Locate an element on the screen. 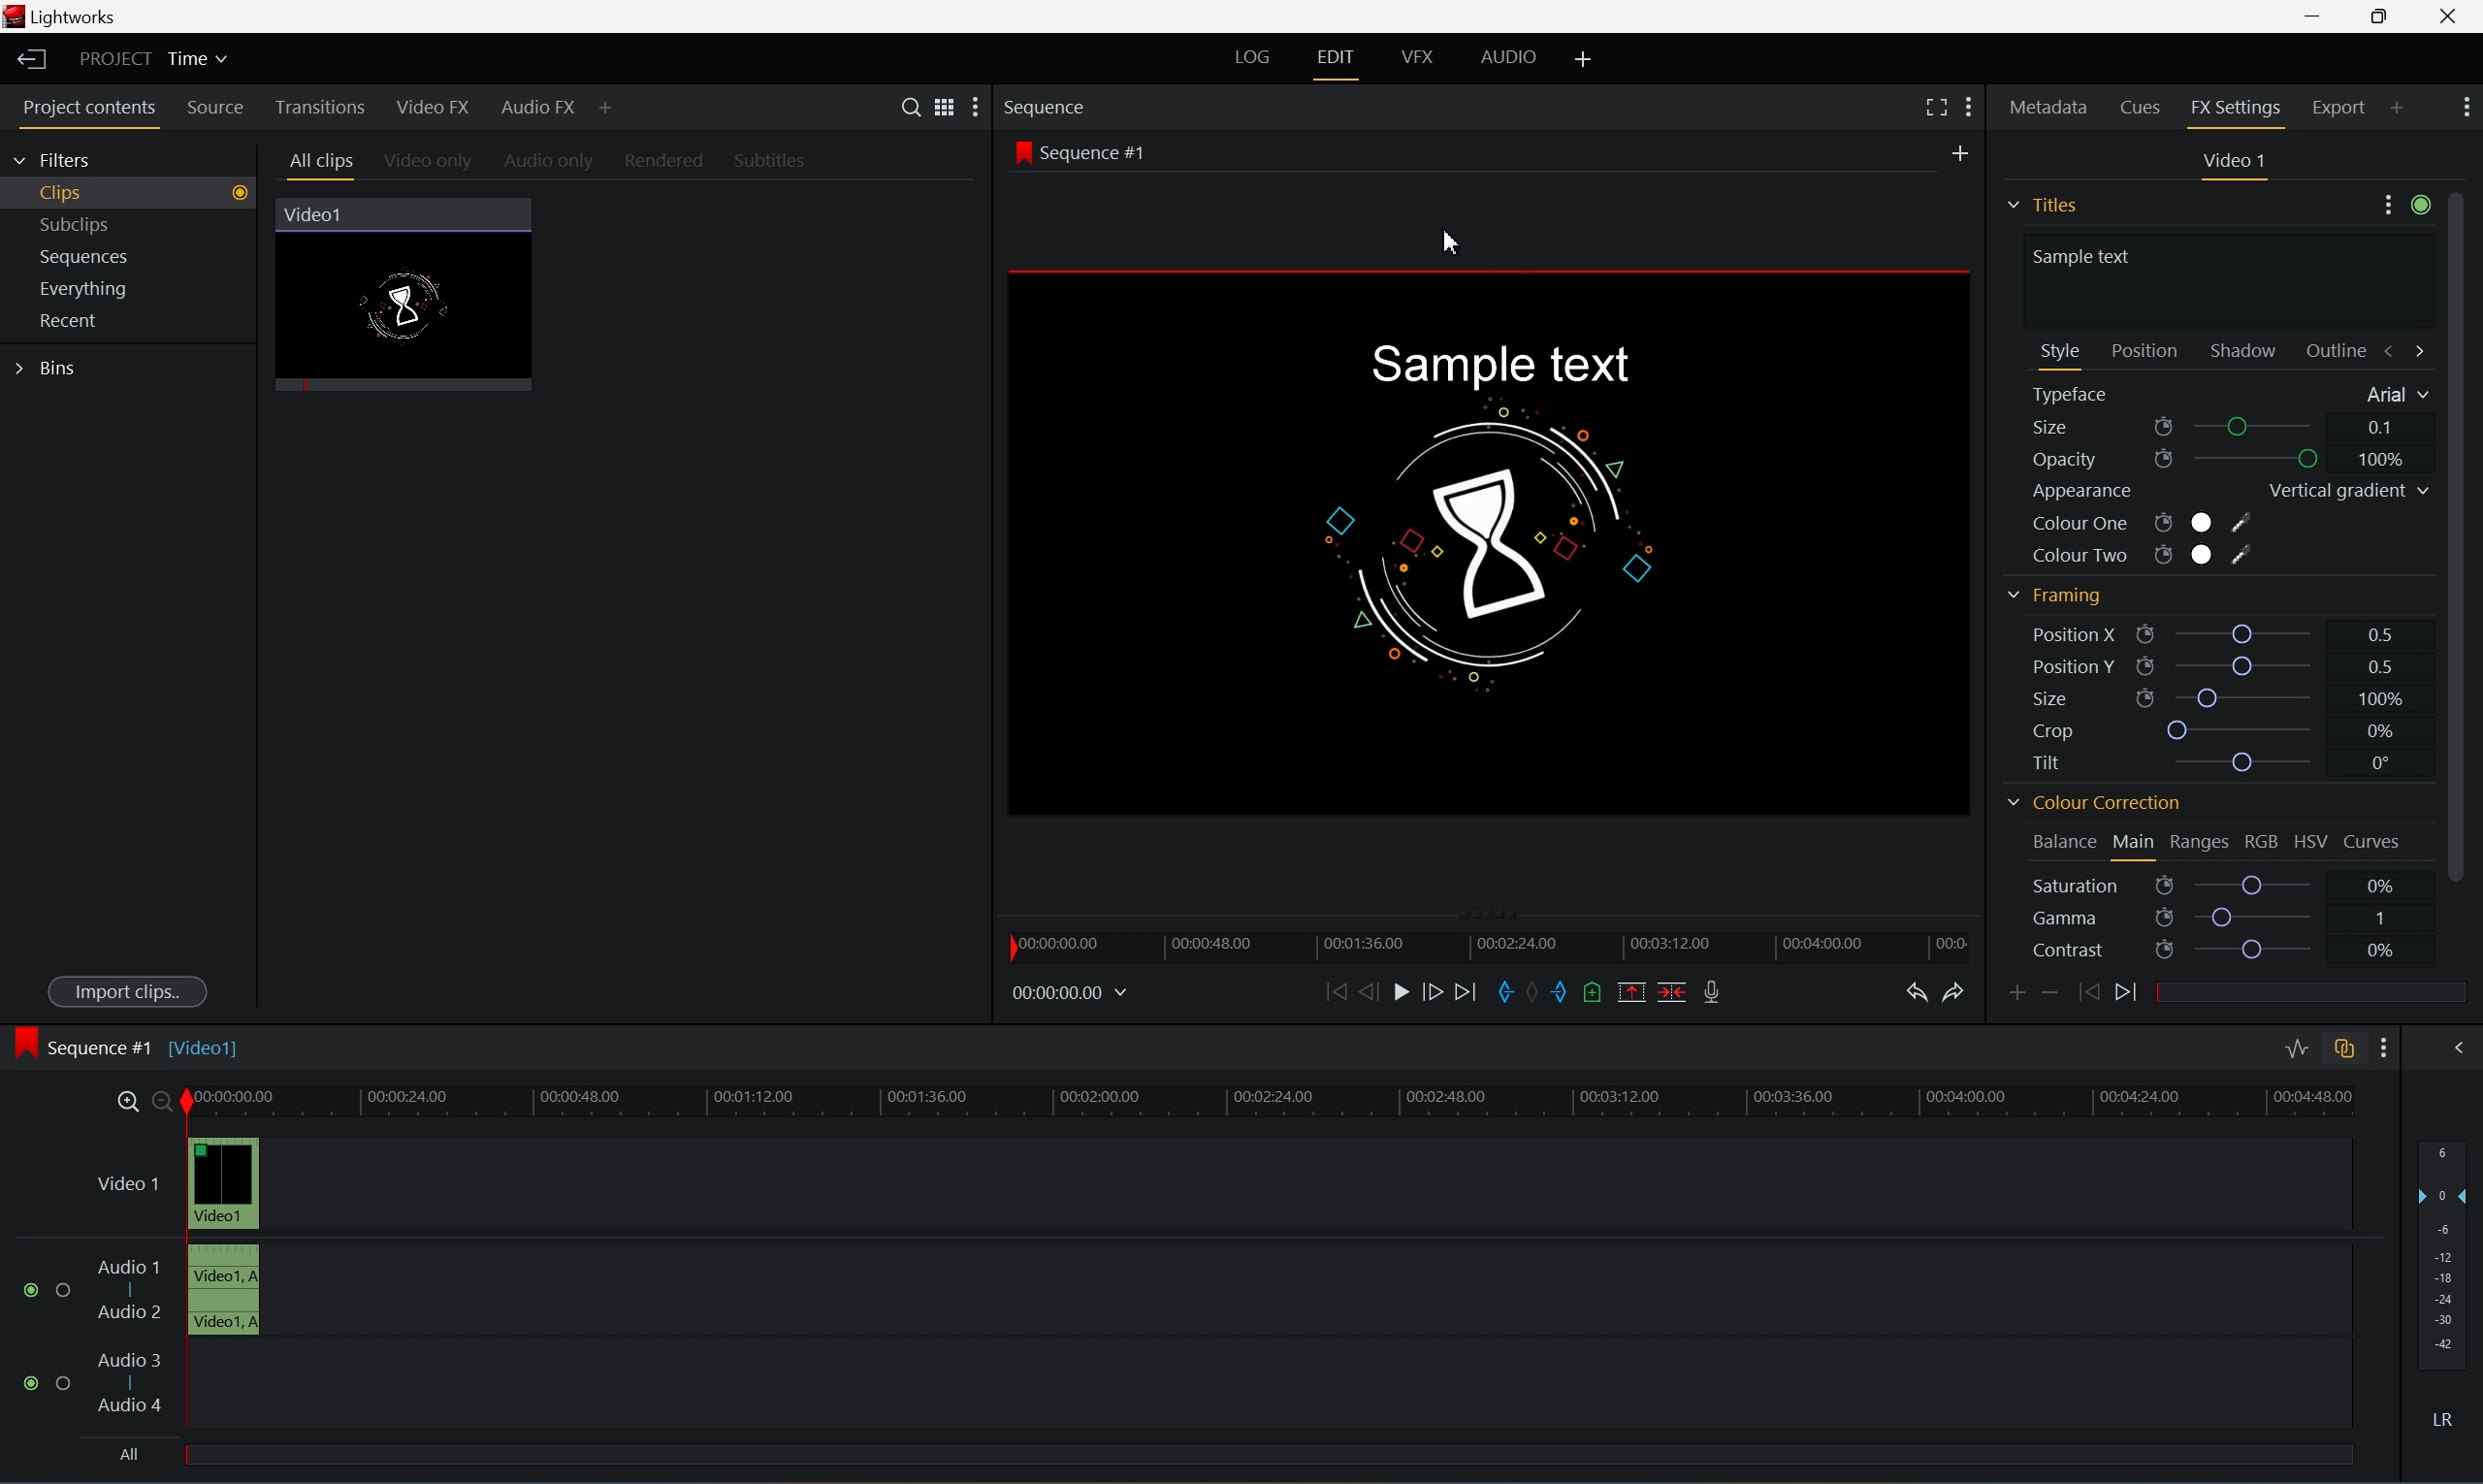 This screenshot has height=1484, width=2483. fx settings is located at coordinates (2238, 112).